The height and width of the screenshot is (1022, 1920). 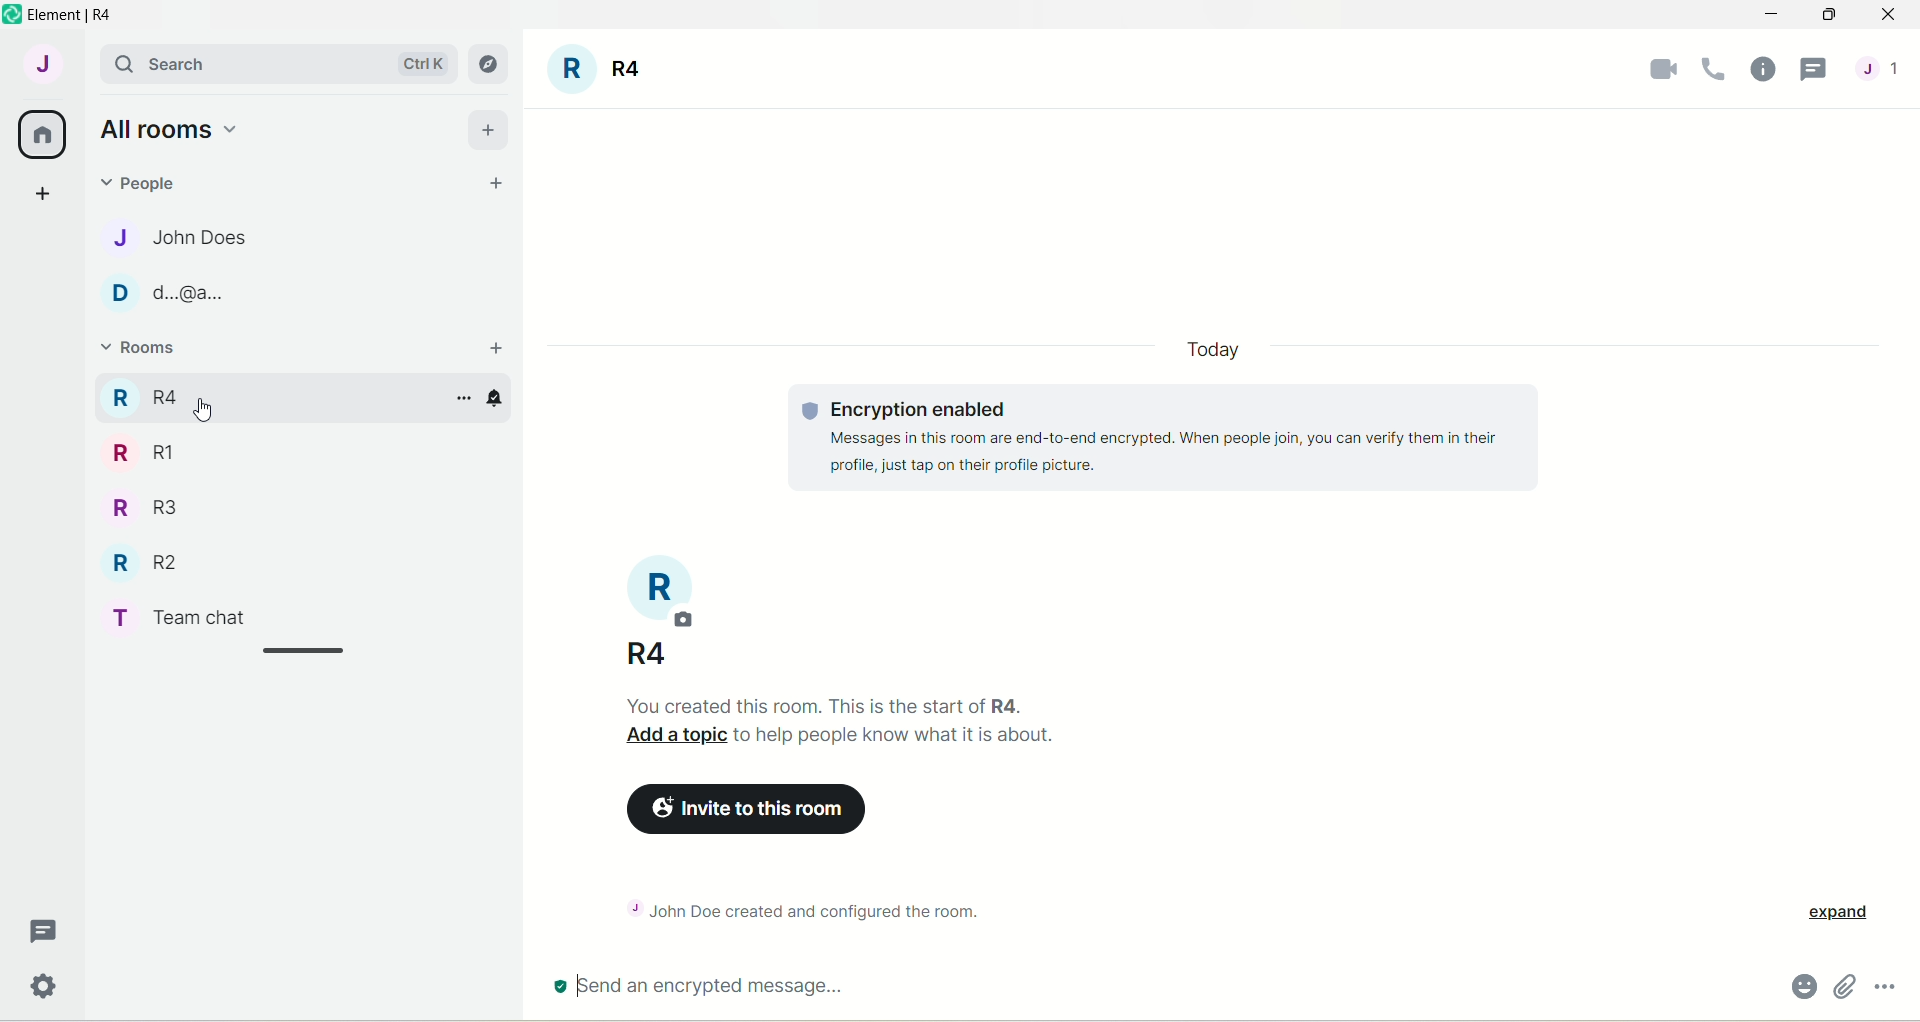 What do you see at coordinates (839, 988) in the screenshot?
I see `send an encrypted message...` at bounding box center [839, 988].